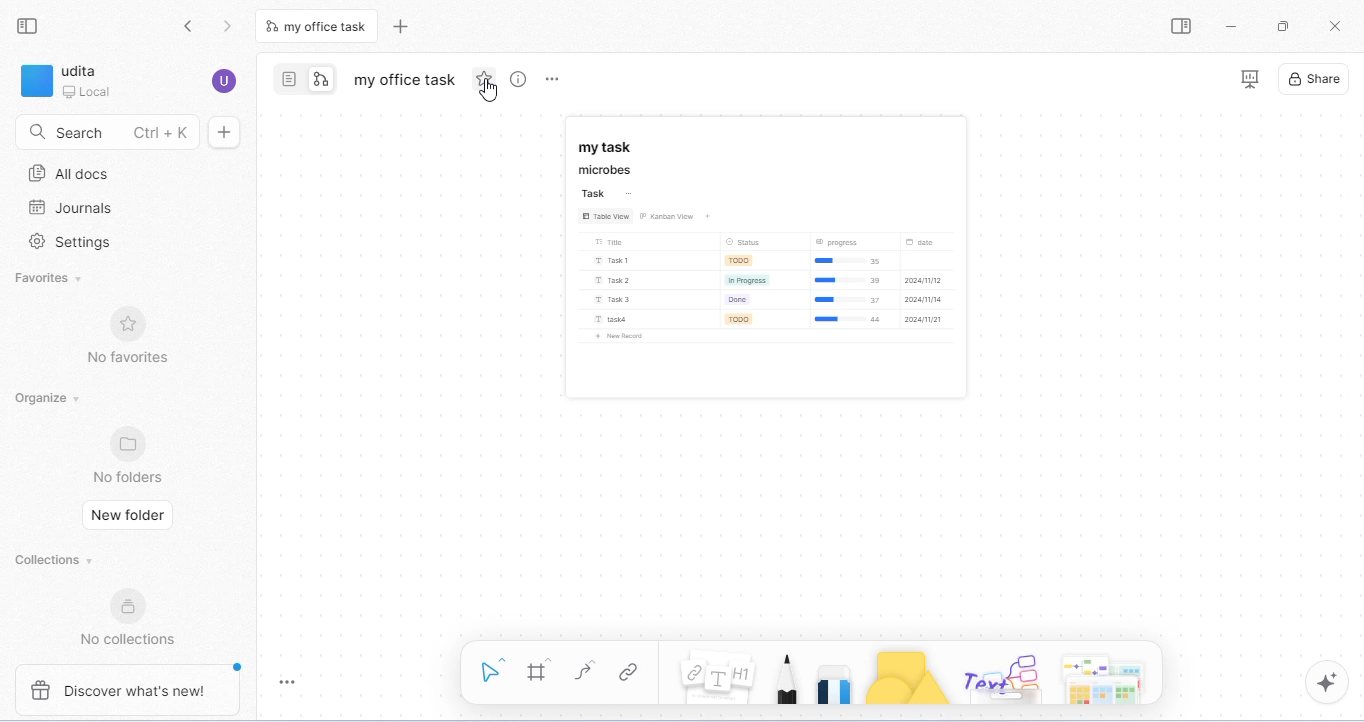 The image size is (1364, 722). What do you see at coordinates (106, 688) in the screenshot?
I see `discover what's new` at bounding box center [106, 688].